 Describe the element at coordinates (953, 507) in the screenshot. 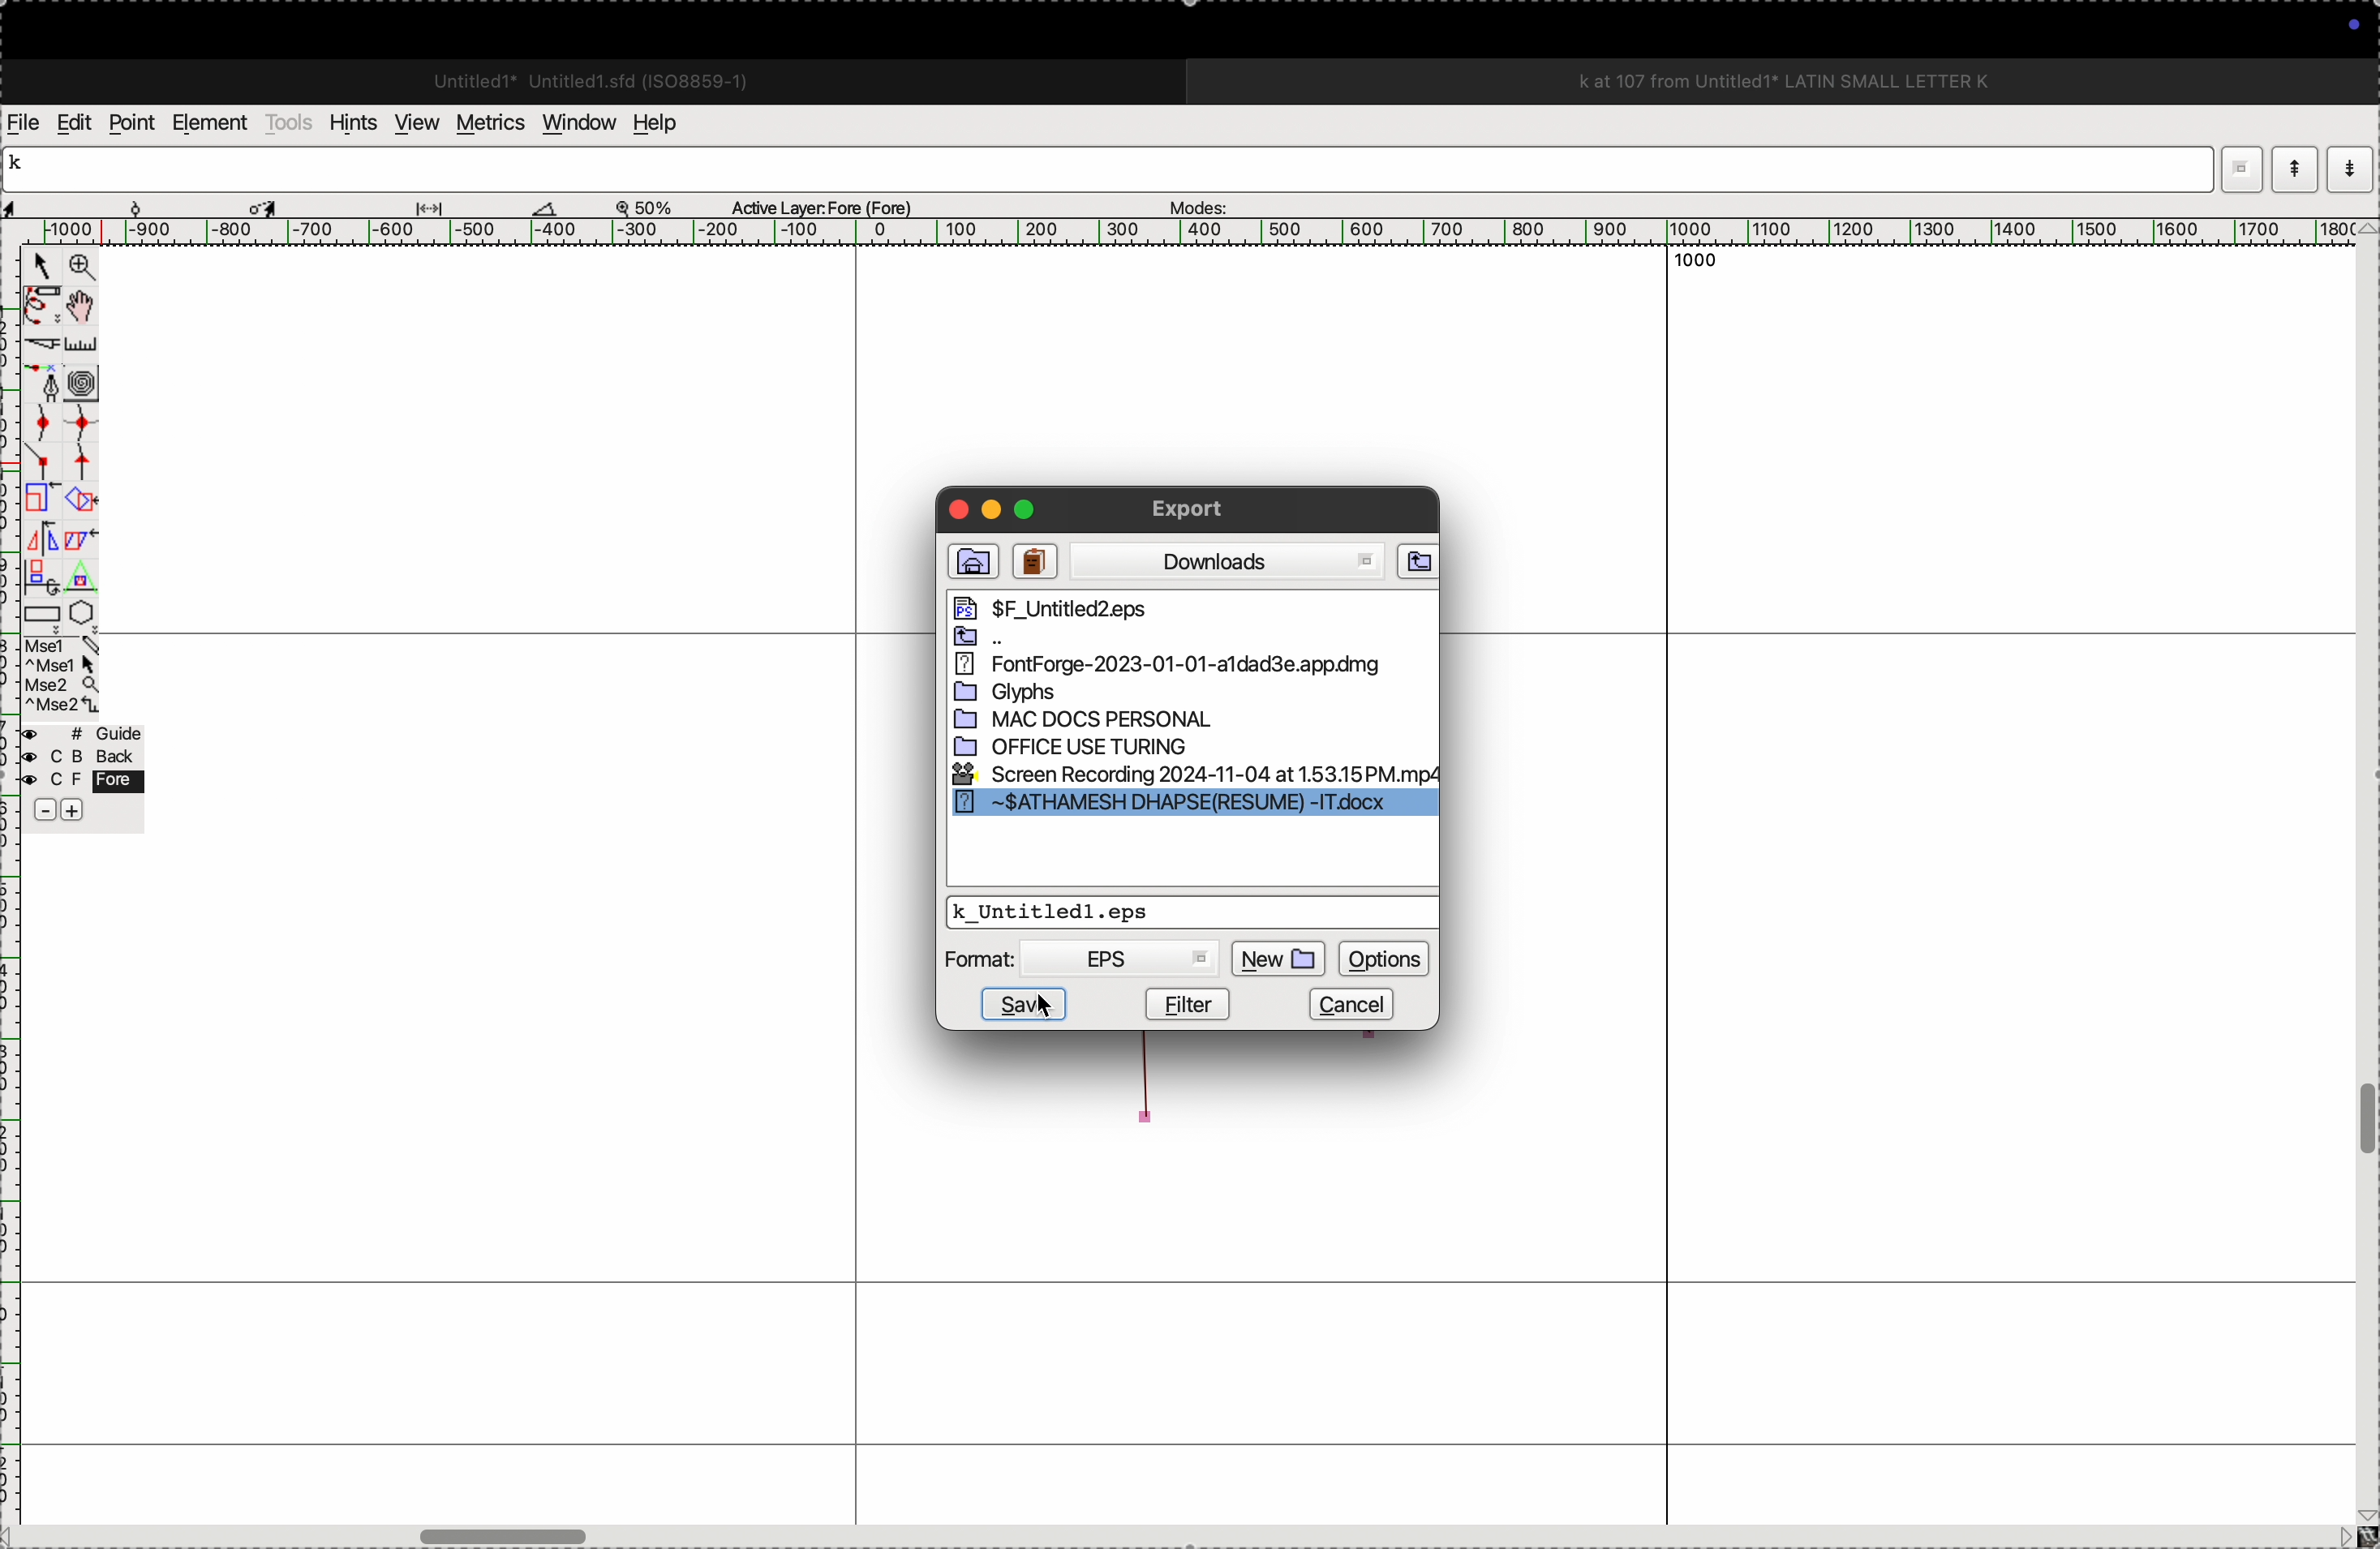

I see `closing window` at that location.